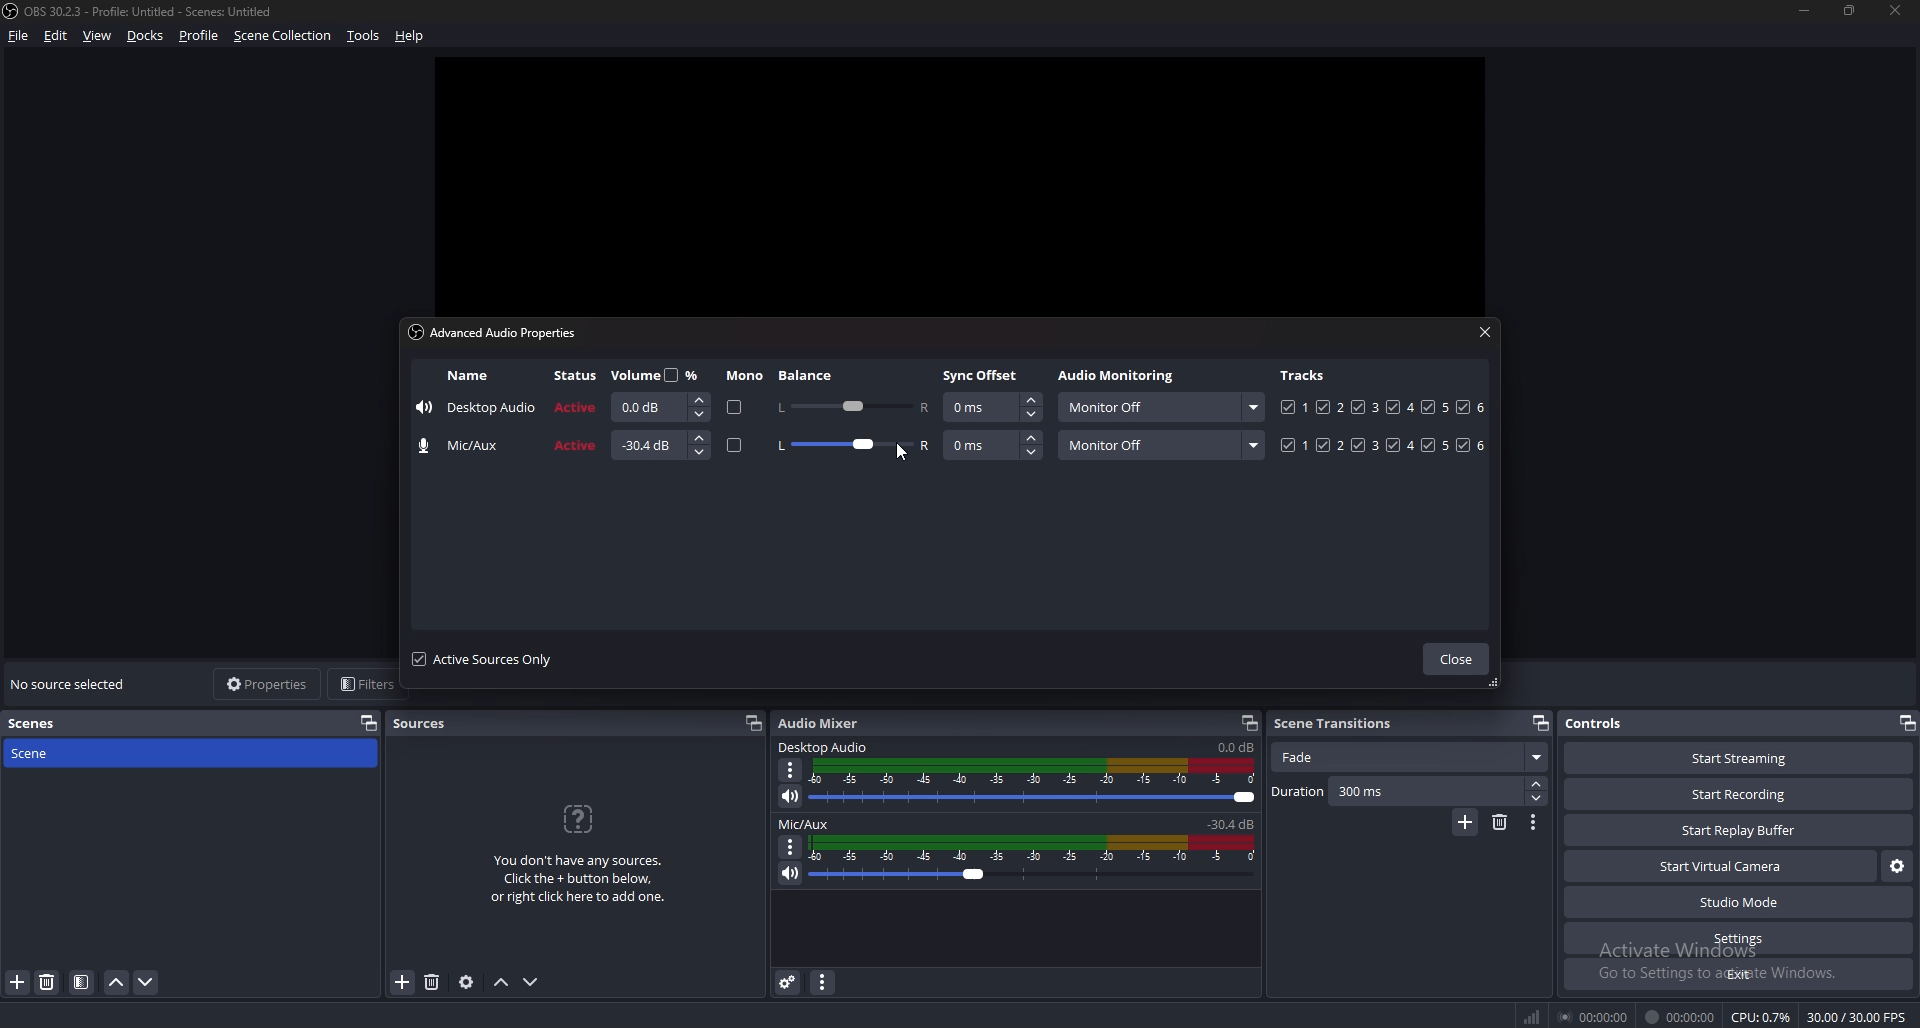 This screenshot has height=1028, width=1920. Describe the element at coordinates (852, 407) in the screenshot. I see `balance adjust` at that location.